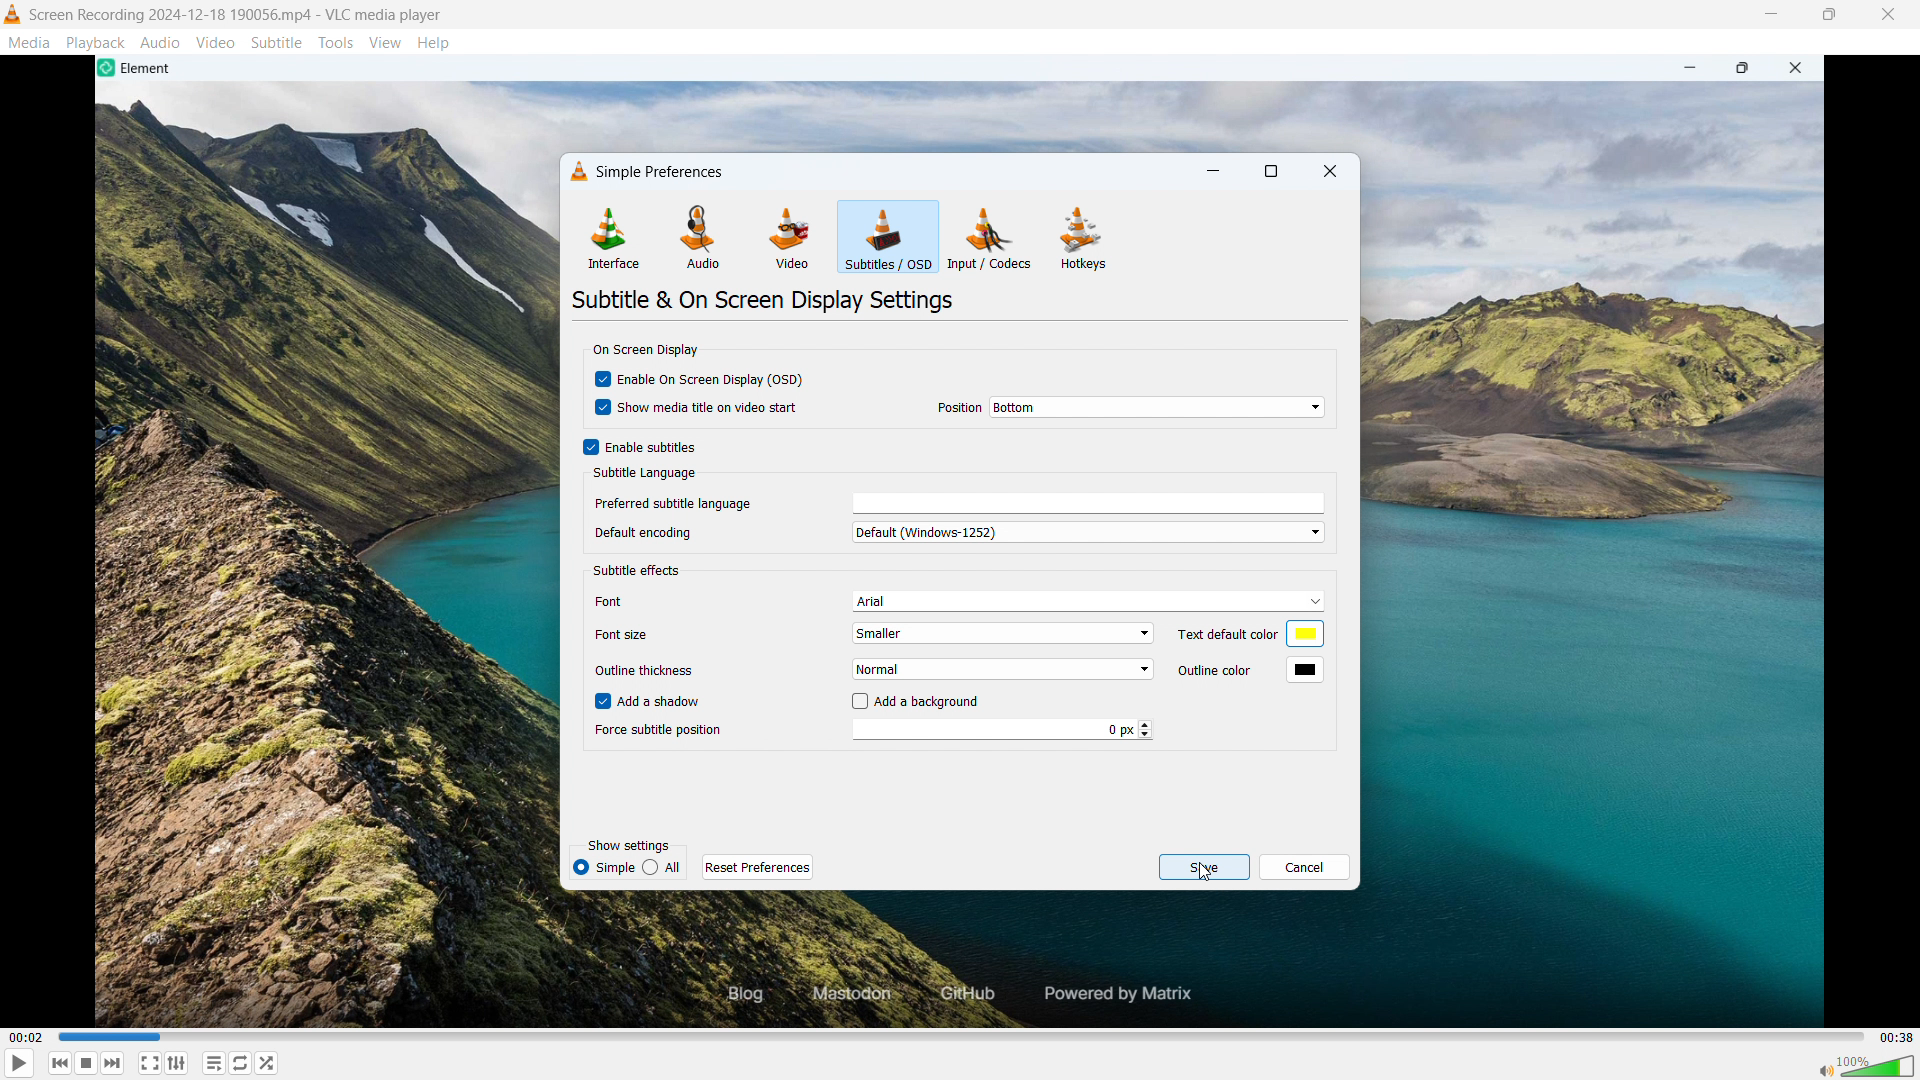 The width and height of the screenshot is (1920, 1080). What do you see at coordinates (646, 351) in the screenshot?
I see `On screen display ` at bounding box center [646, 351].